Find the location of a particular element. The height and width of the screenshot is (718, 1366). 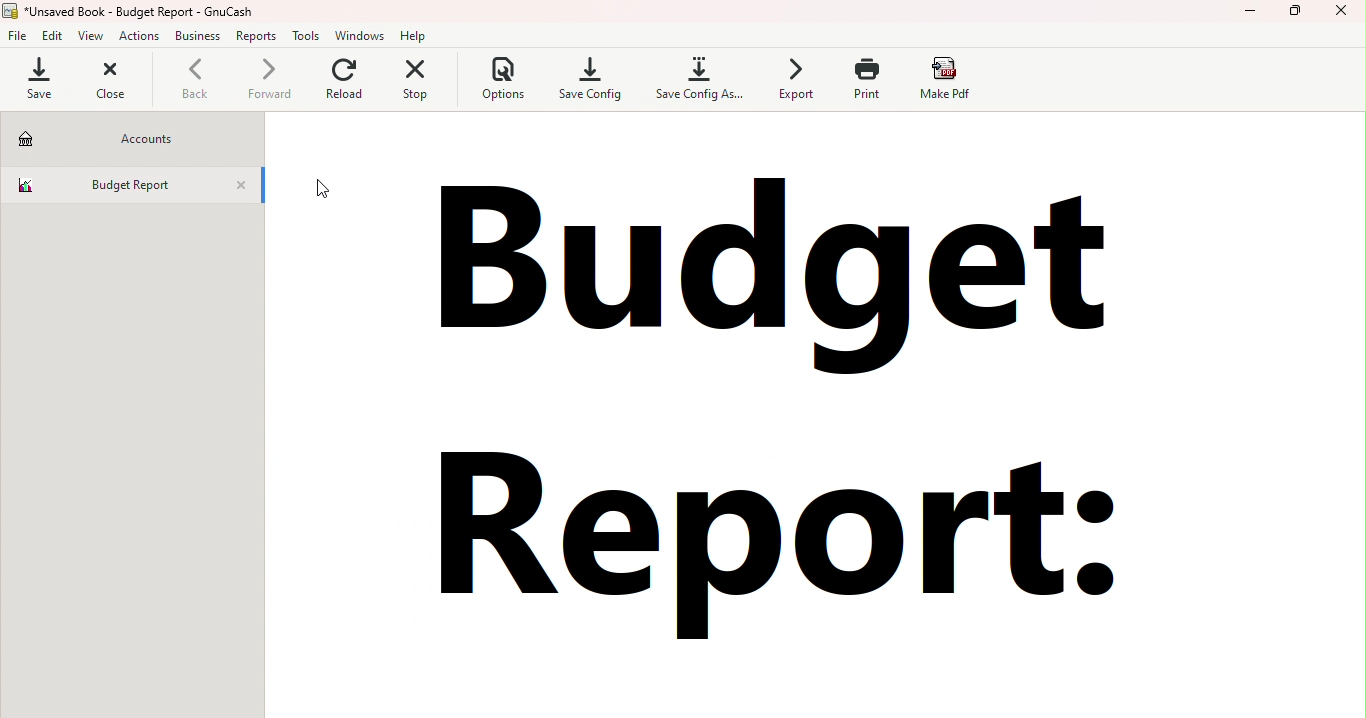

Budget report is located at coordinates (774, 389).